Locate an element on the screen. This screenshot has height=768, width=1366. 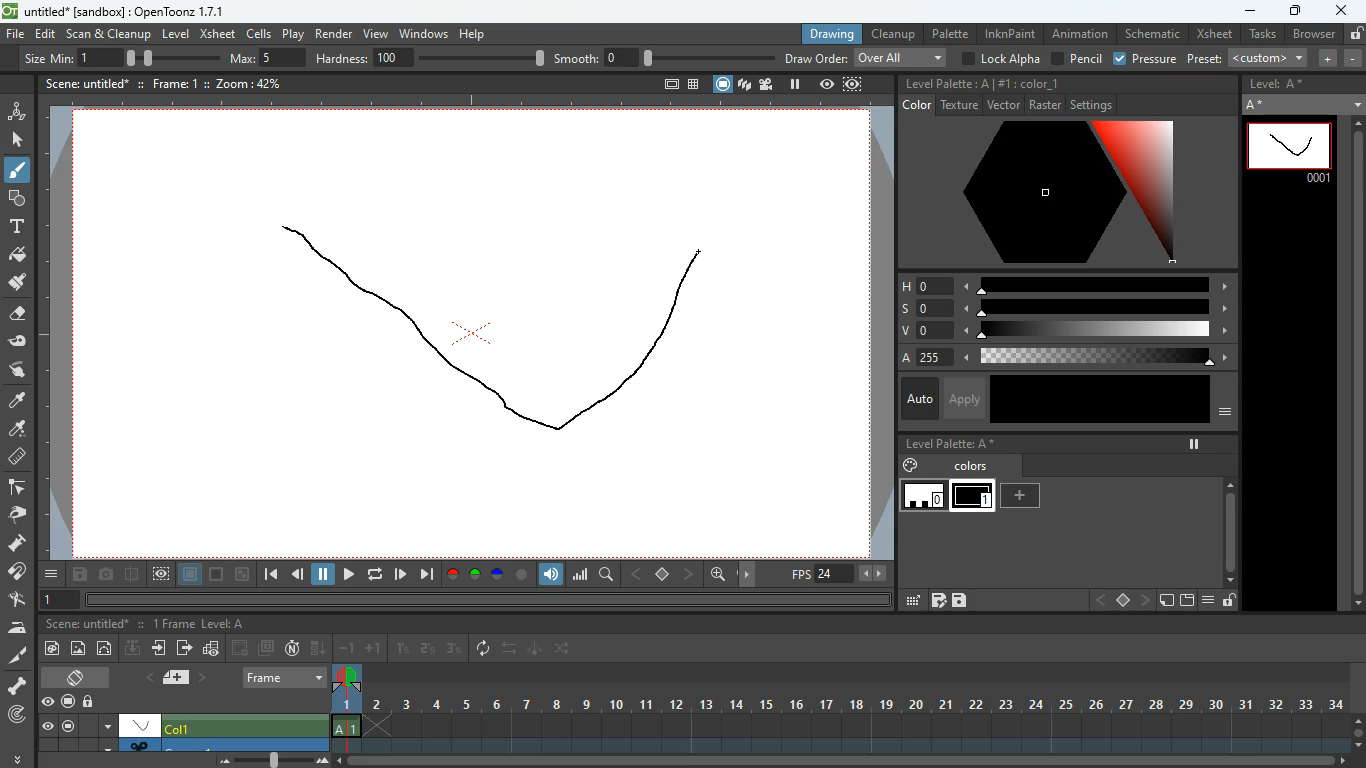
back is located at coordinates (241, 648).